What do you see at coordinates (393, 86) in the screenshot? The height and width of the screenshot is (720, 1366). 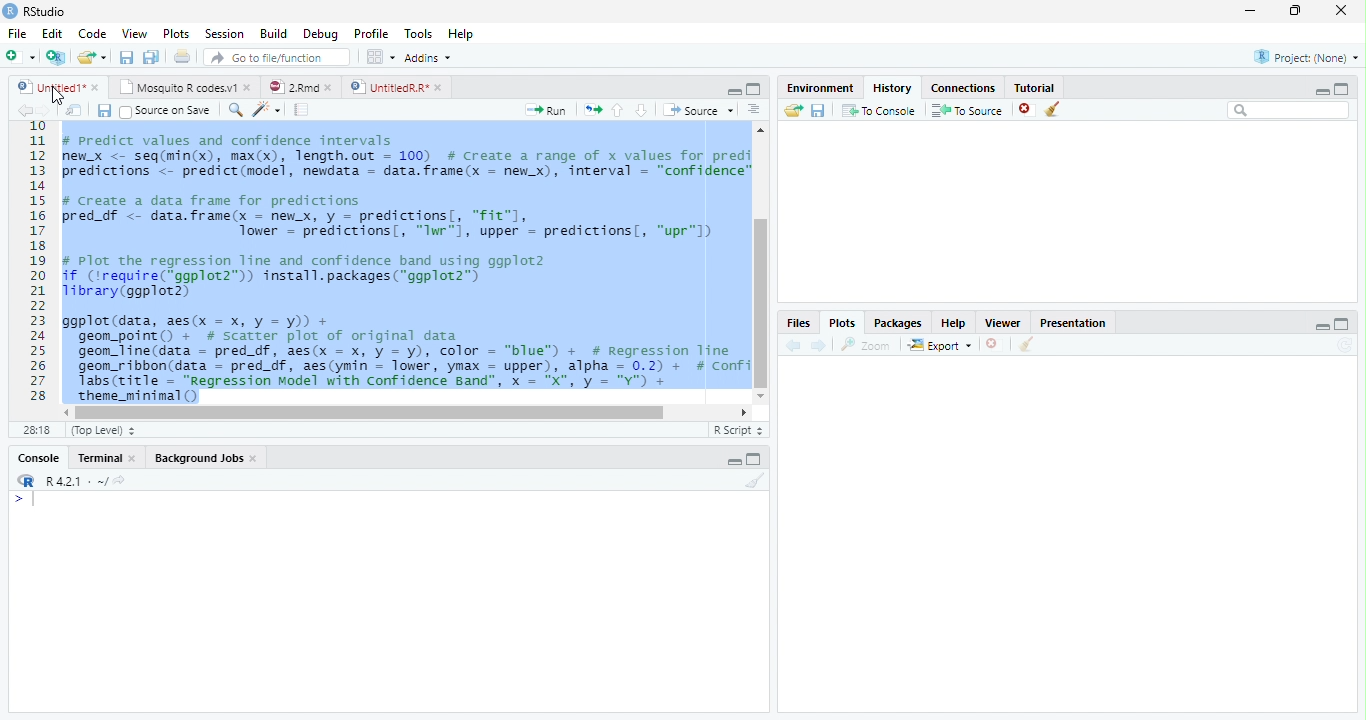 I see `Untitled R` at bounding box center [393, 86].